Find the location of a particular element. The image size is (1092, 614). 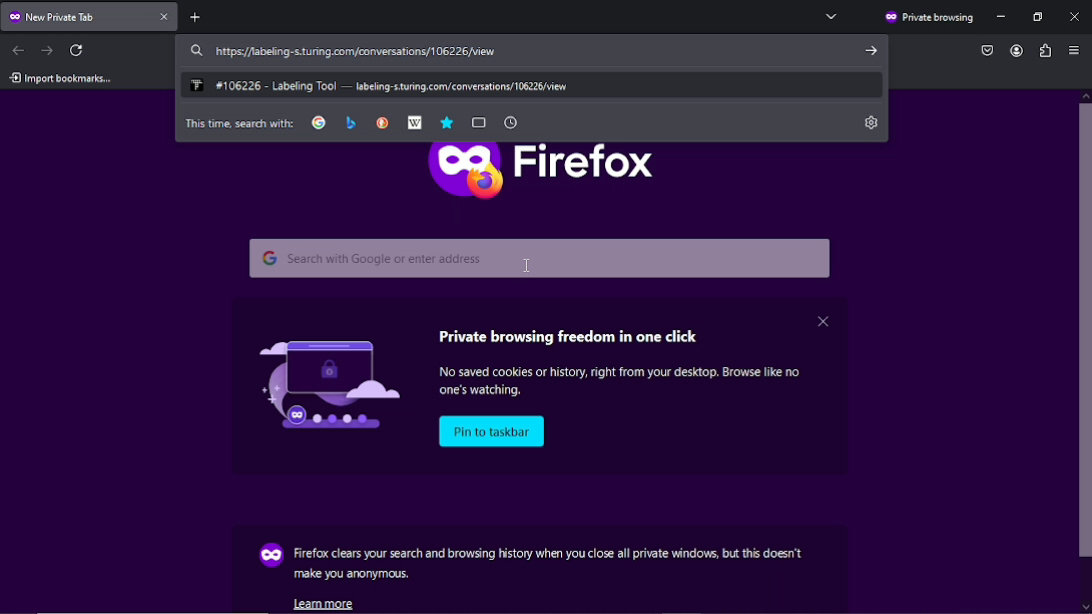

import bookmarks is located at coordinates (60, 78).